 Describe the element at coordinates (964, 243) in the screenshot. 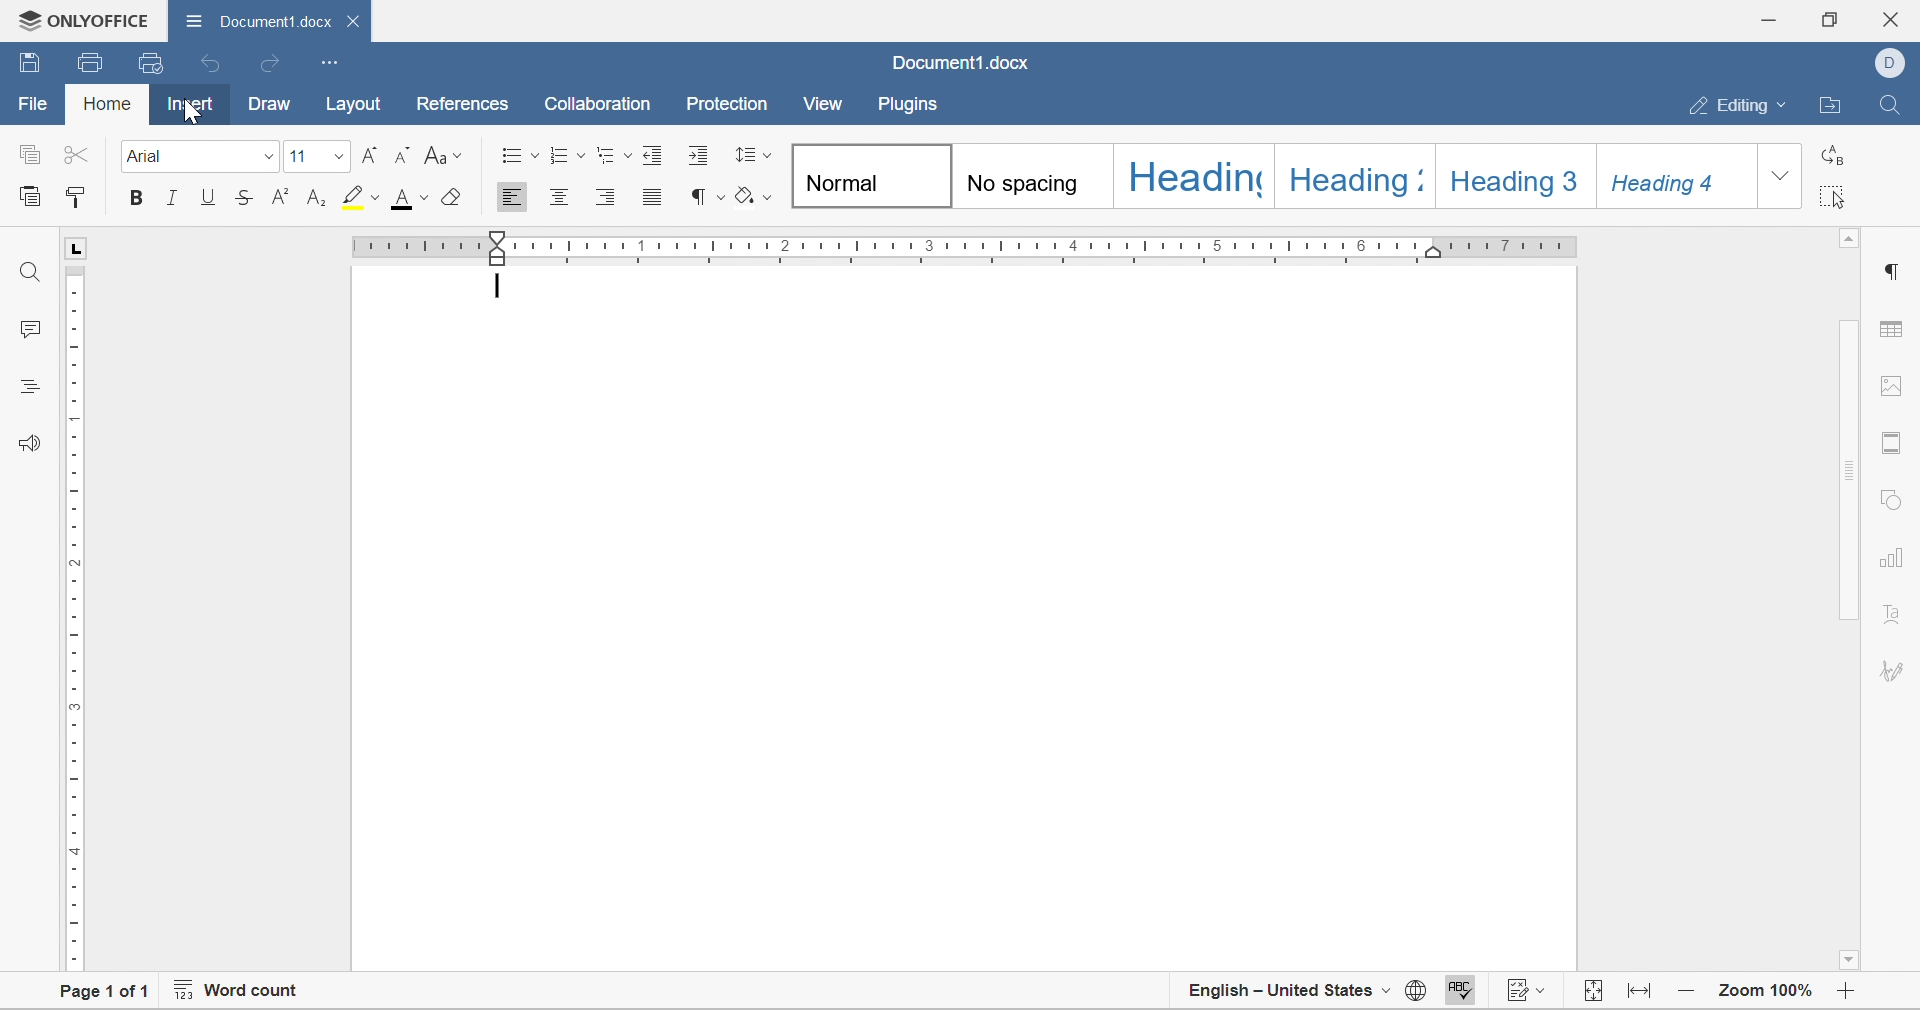

I see `Ruler` at that location.